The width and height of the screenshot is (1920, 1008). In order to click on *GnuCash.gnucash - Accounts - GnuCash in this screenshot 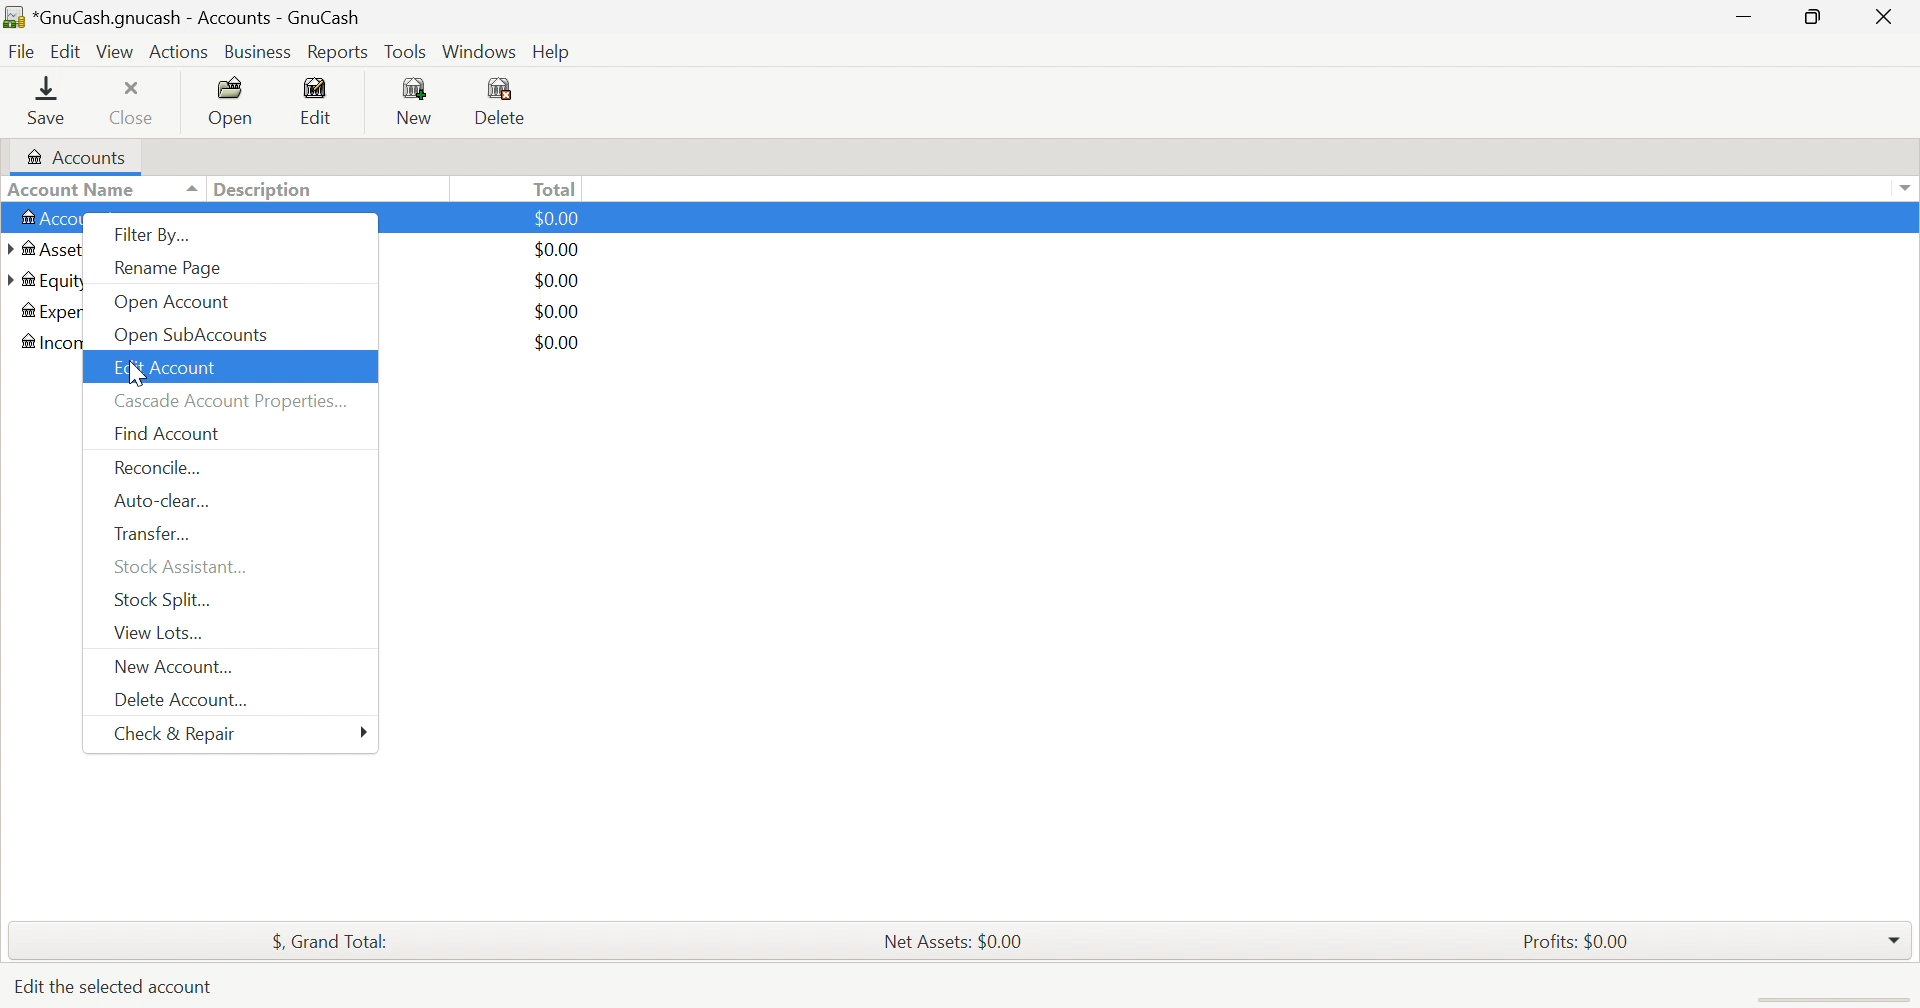, I will do `click(189, 18)`.